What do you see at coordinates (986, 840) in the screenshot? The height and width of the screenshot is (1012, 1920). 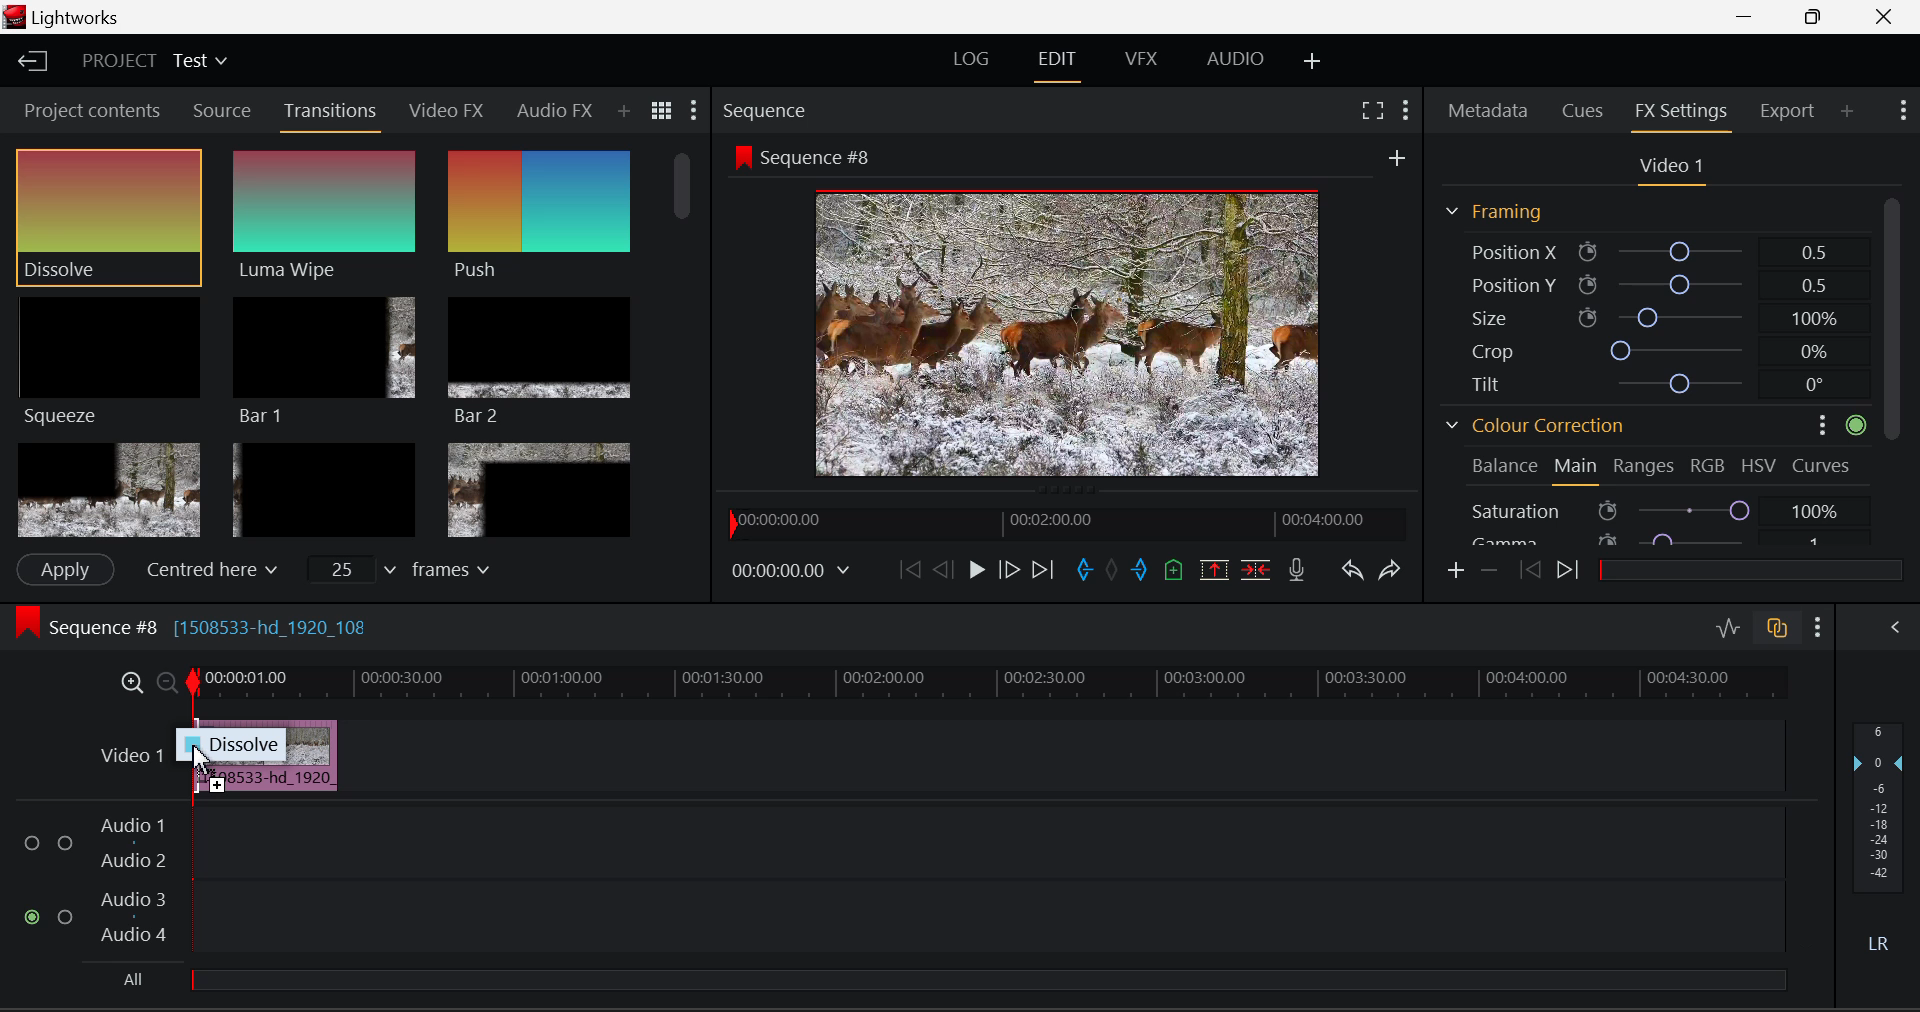 I see `Audio Input Field` at bounding box center [986, 840].